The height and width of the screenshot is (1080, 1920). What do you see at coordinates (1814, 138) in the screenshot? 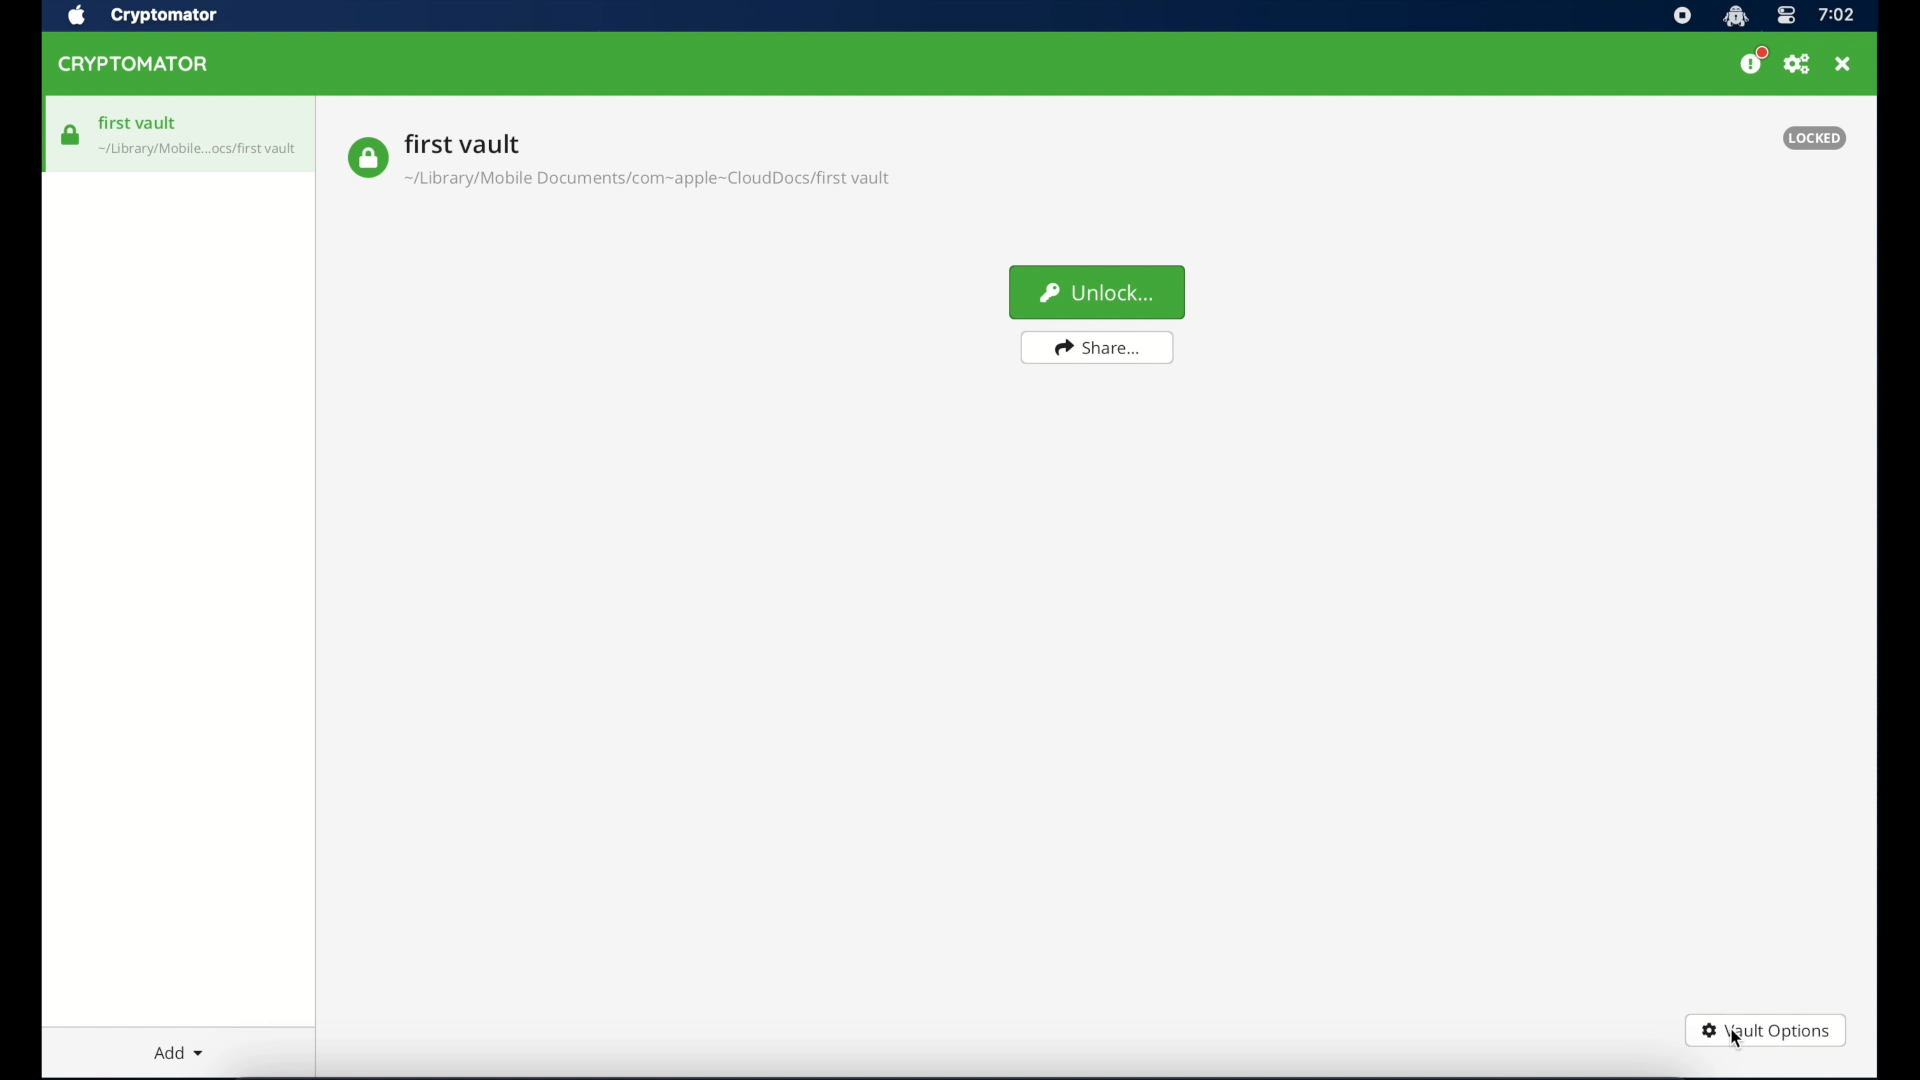
I see `locked` at bounding box center [1814, 138].